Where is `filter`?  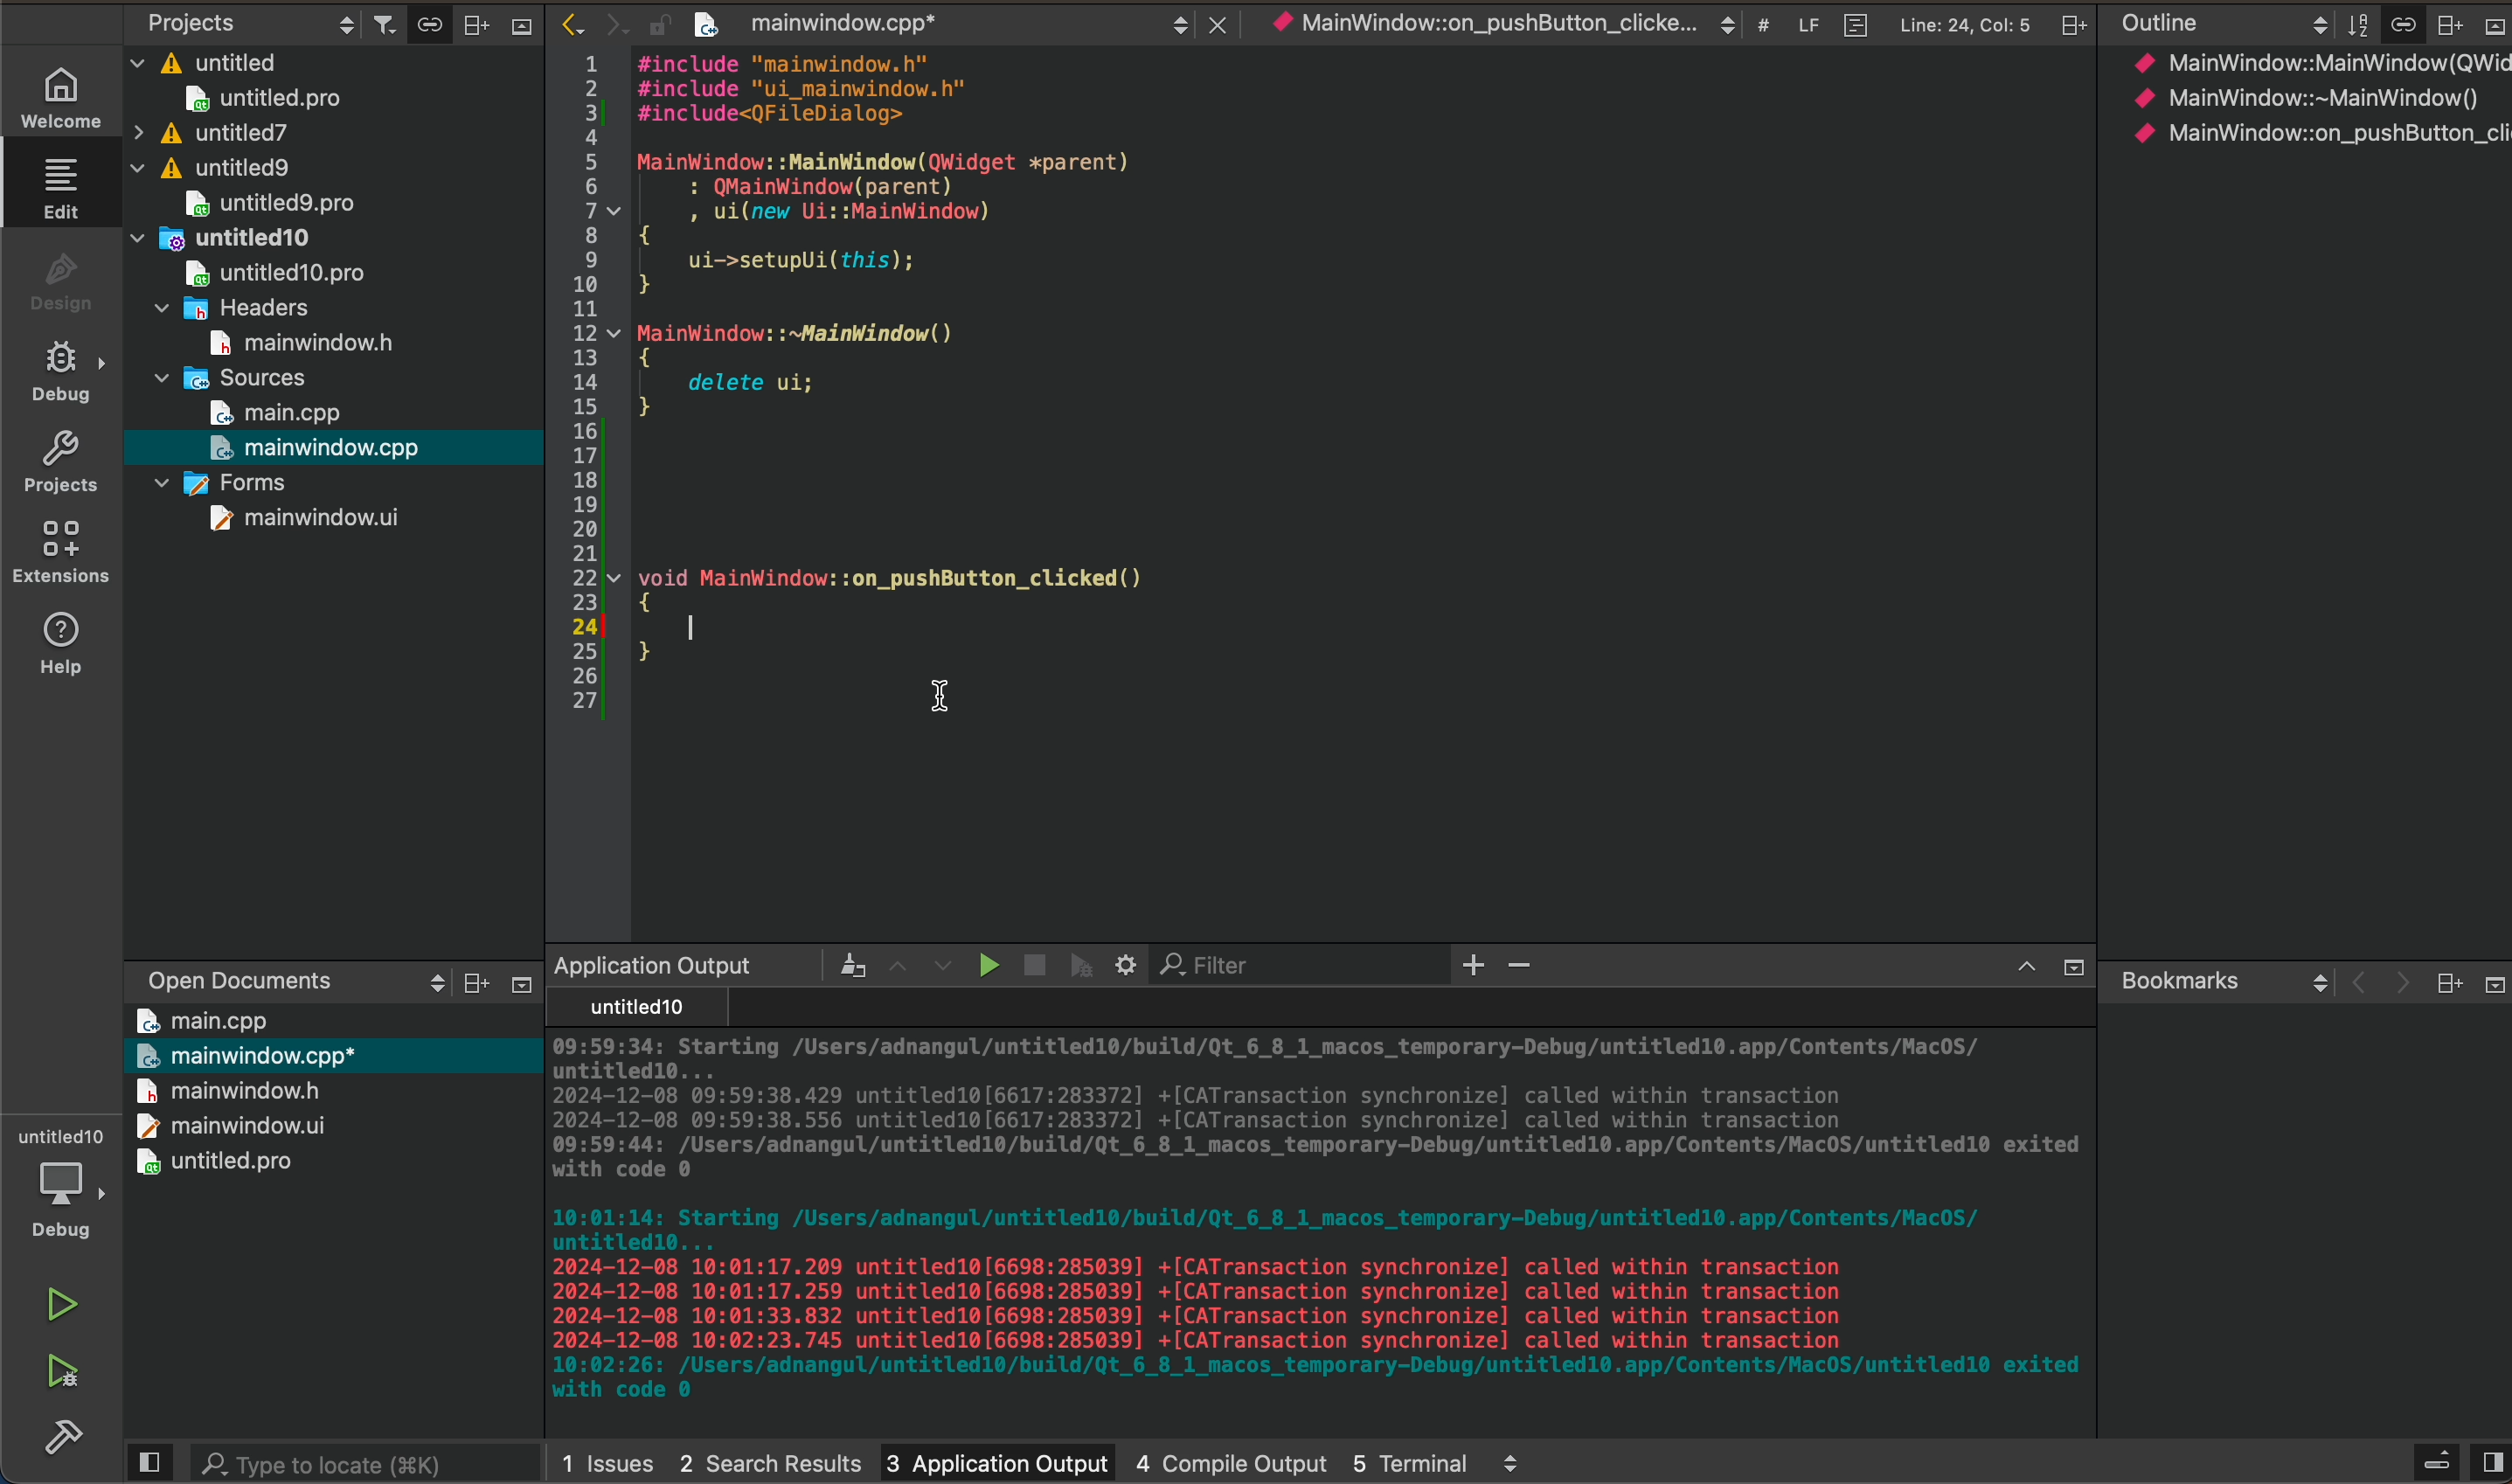 filter is located at coordinates (377, 22).